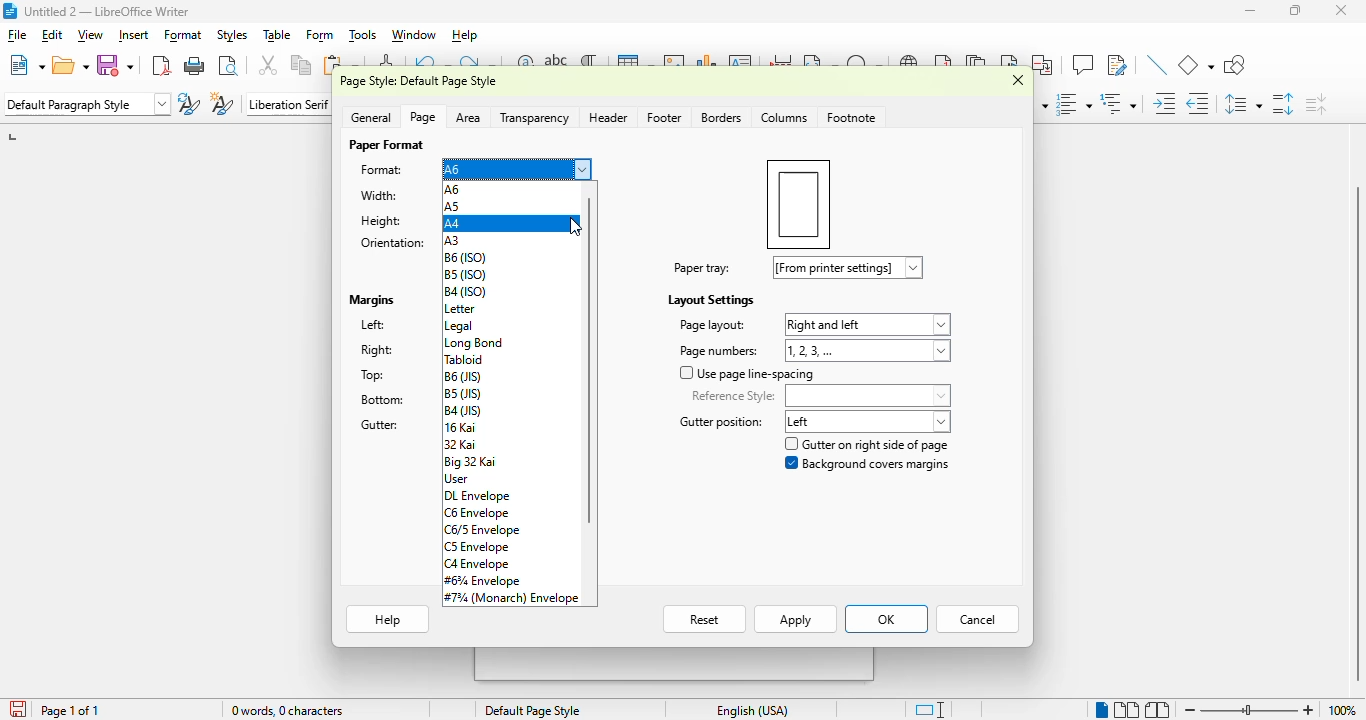  What do you see at coordinates (511, 598) in the screenshot?
I see `#7¾ (monarch) envelope` at bounding box center [511, 598].